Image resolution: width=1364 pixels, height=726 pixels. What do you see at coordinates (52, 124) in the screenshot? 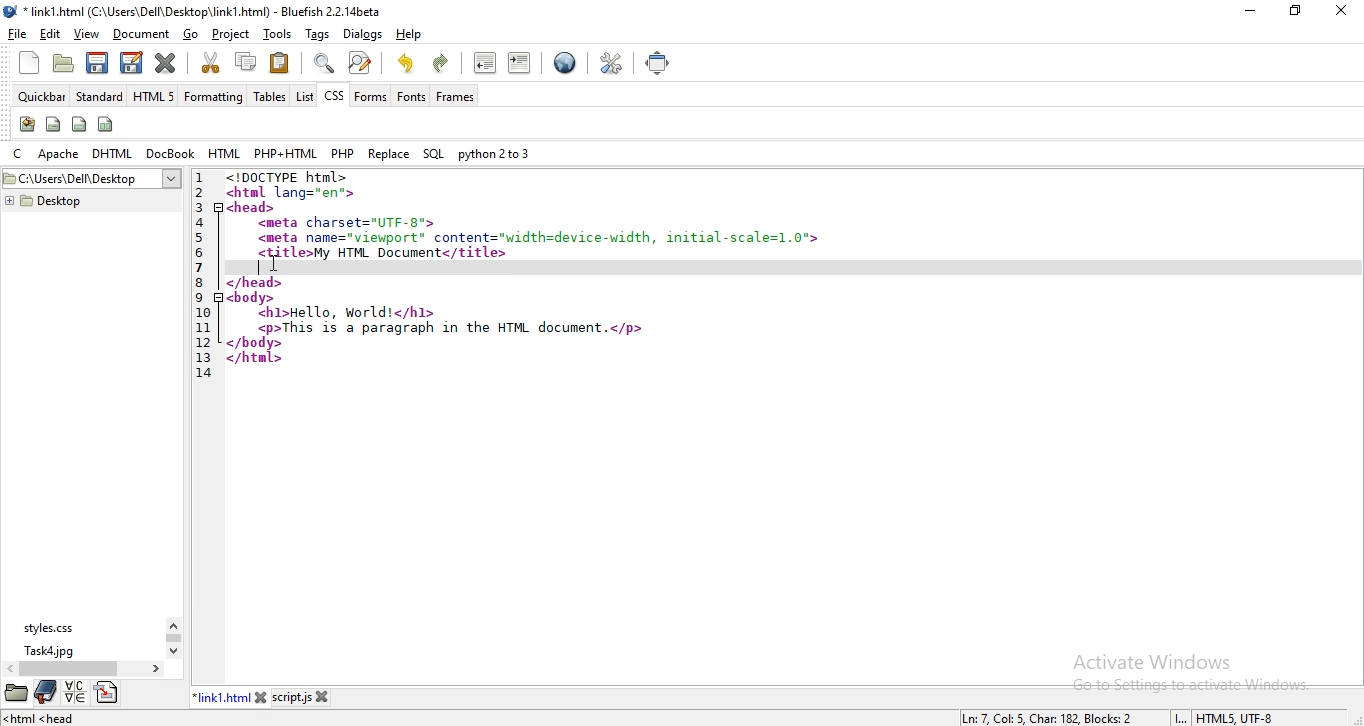
I see `span` at bounding box center [52, 124].